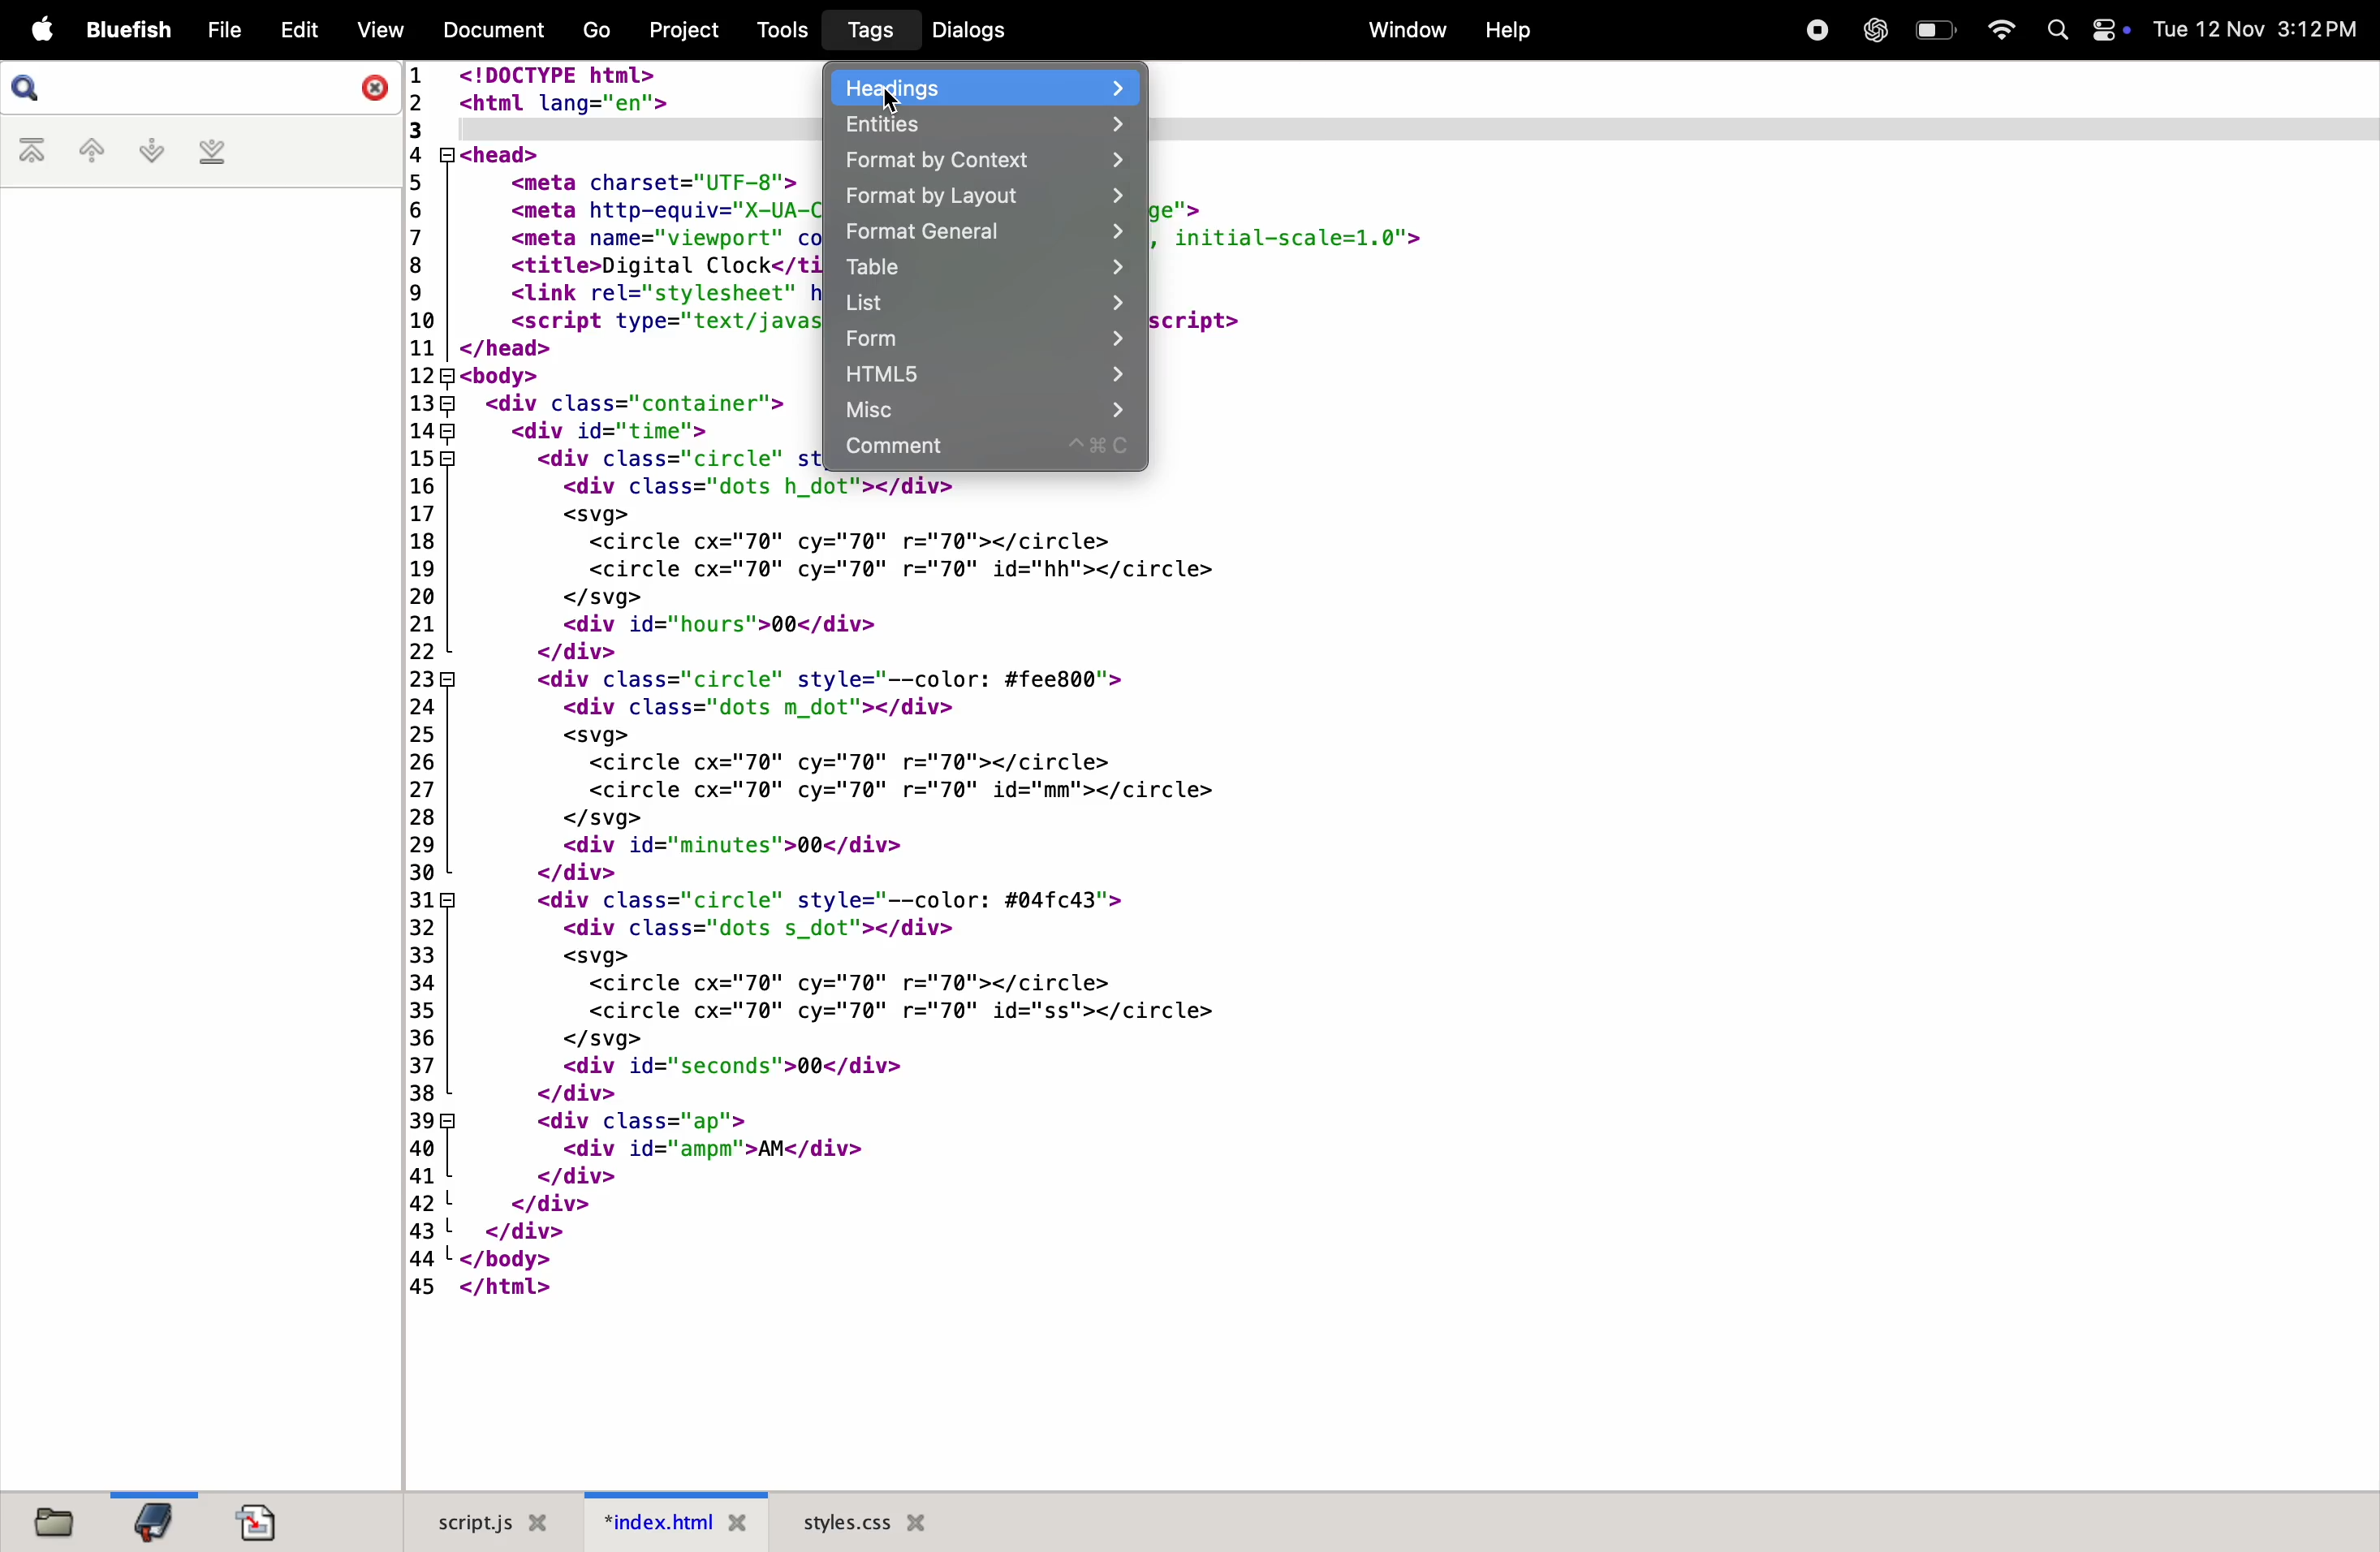 The image size is (2380, 1552). I want to click on document, so click(258, 1522).